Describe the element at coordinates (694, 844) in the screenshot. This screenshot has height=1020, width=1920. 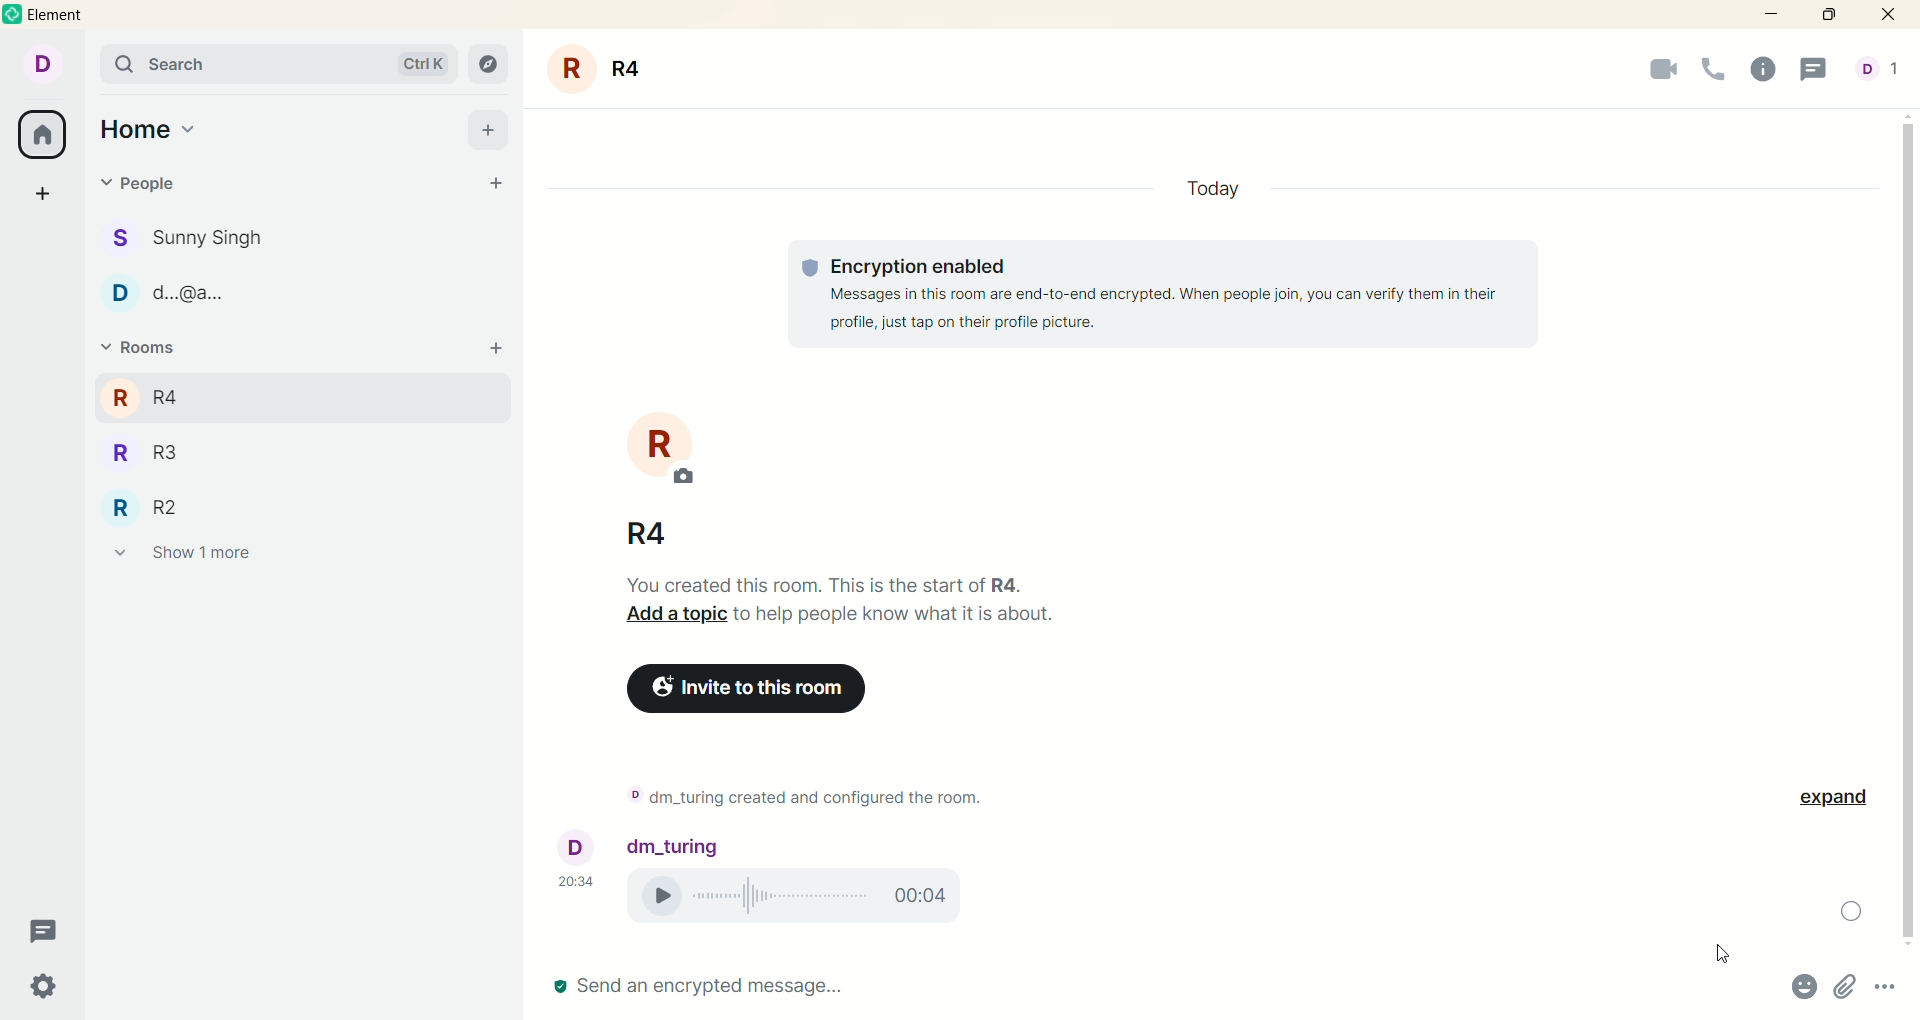
I see `` at that location.